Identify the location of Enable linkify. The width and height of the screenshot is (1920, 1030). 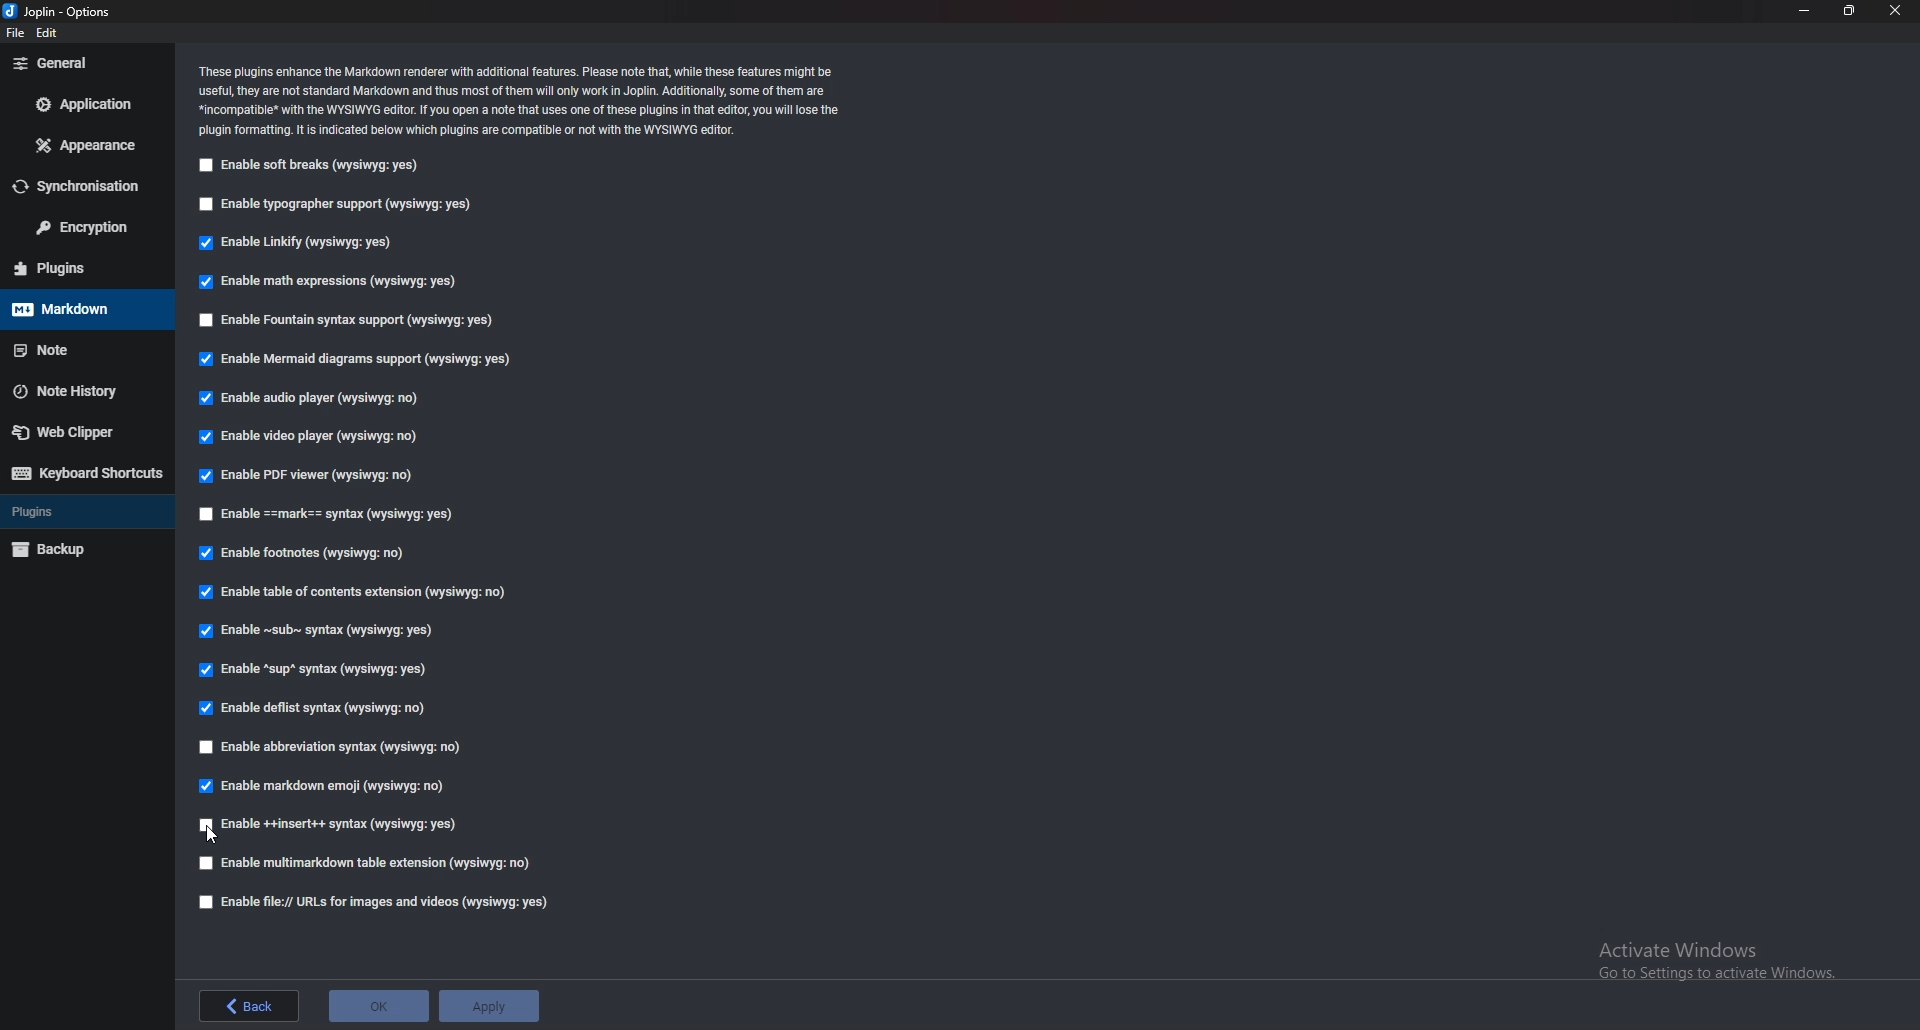
(296, 245).